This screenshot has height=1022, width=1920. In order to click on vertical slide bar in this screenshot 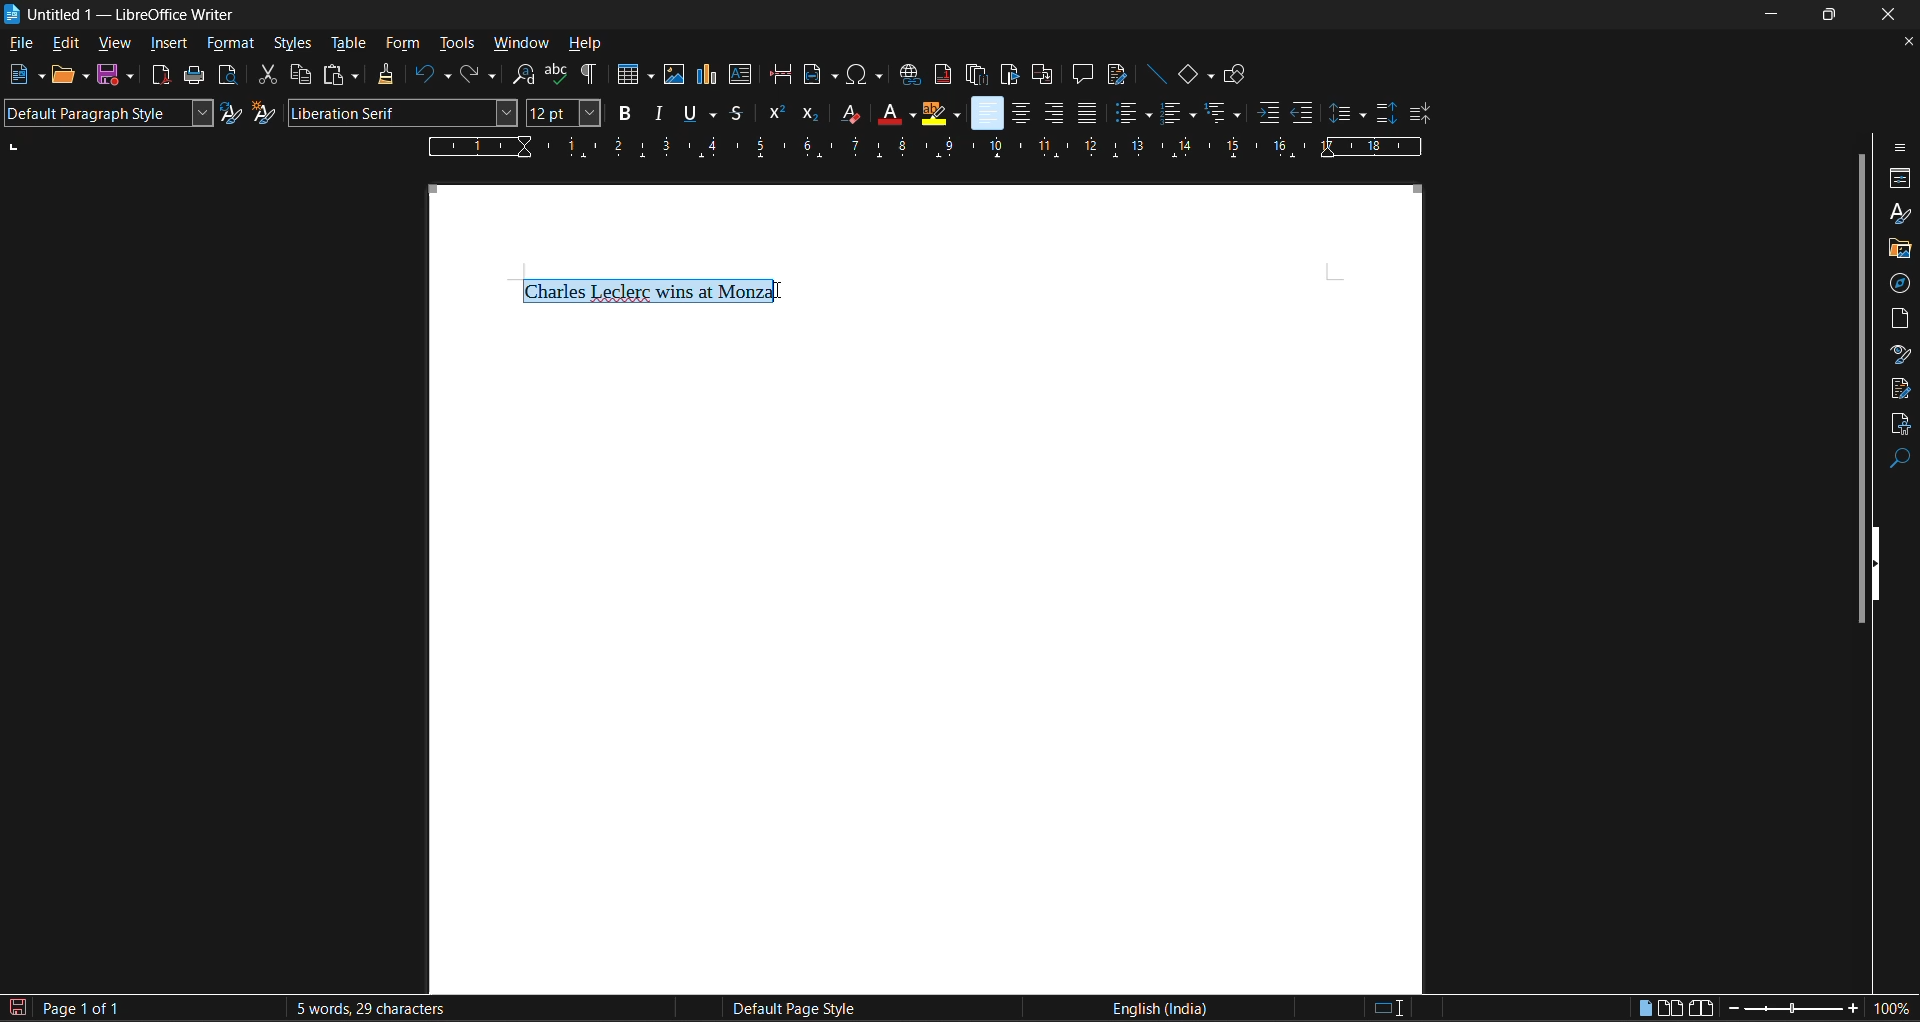, I will do `click(1860, 385)`.